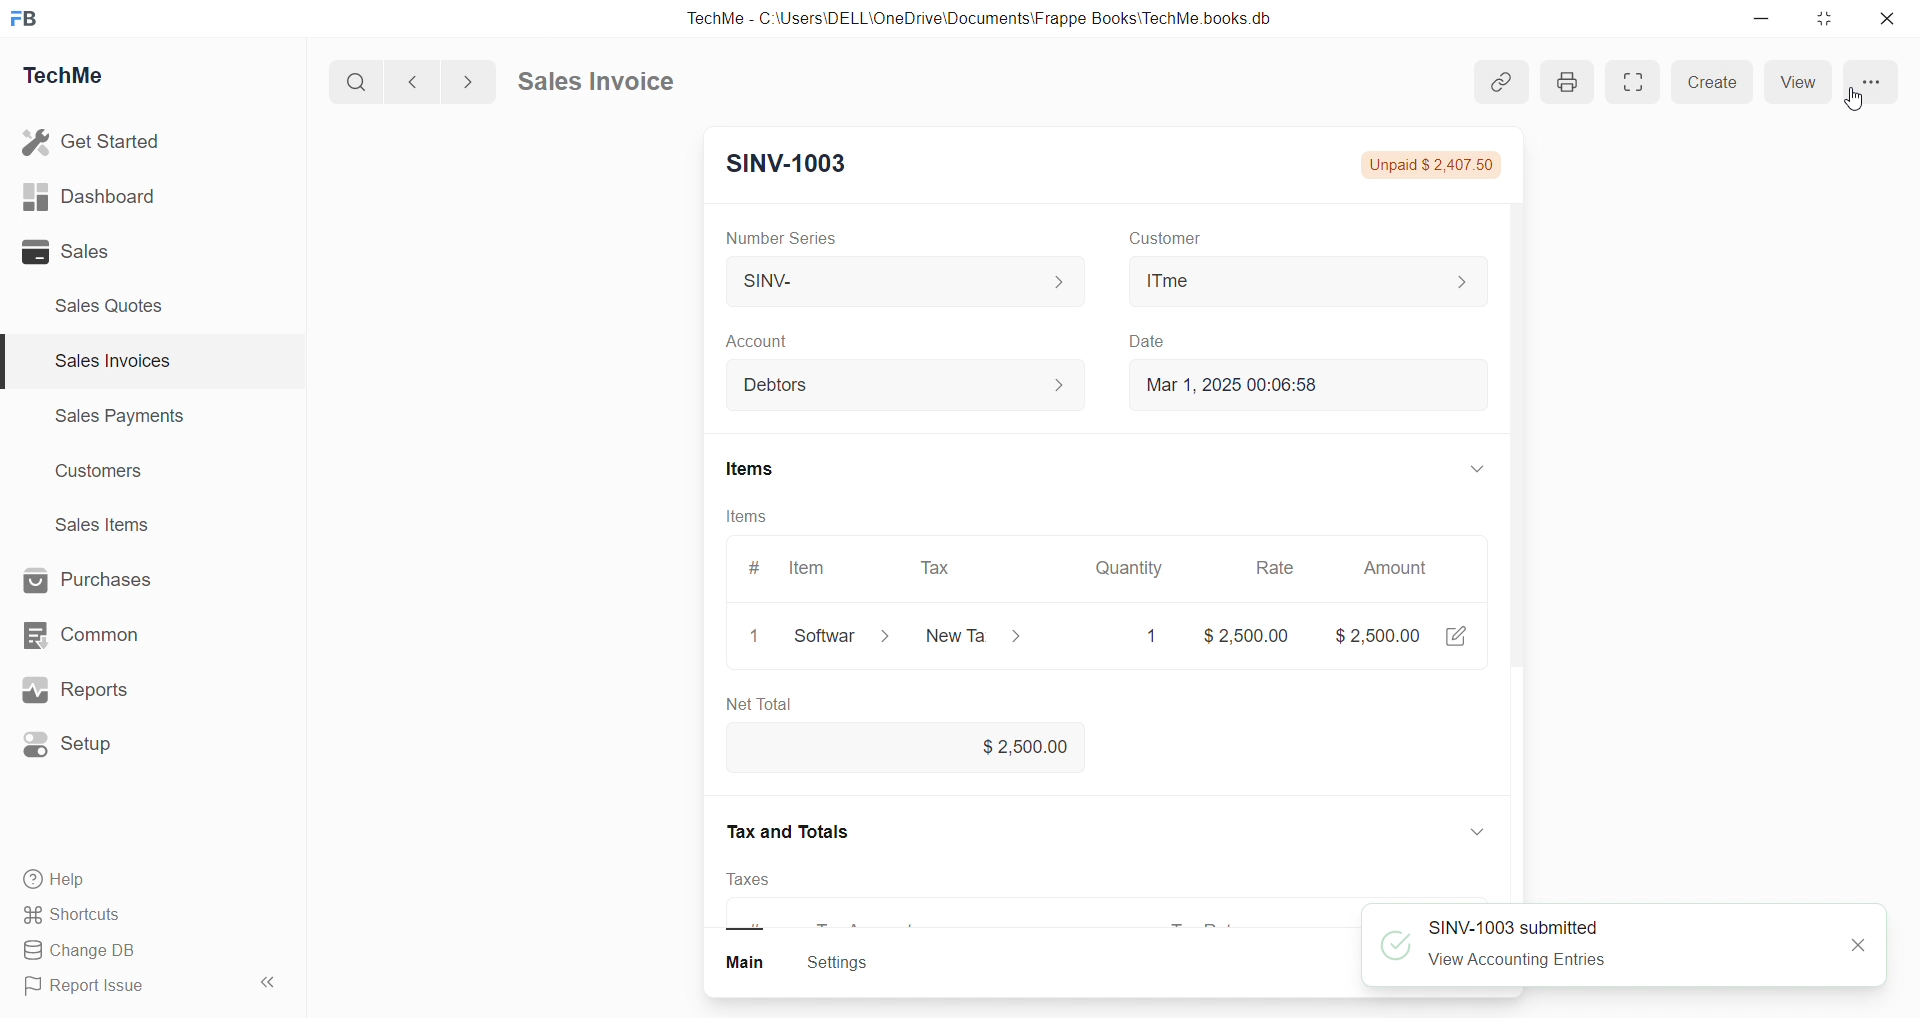  I want to click on Save, so click(1833, 78).